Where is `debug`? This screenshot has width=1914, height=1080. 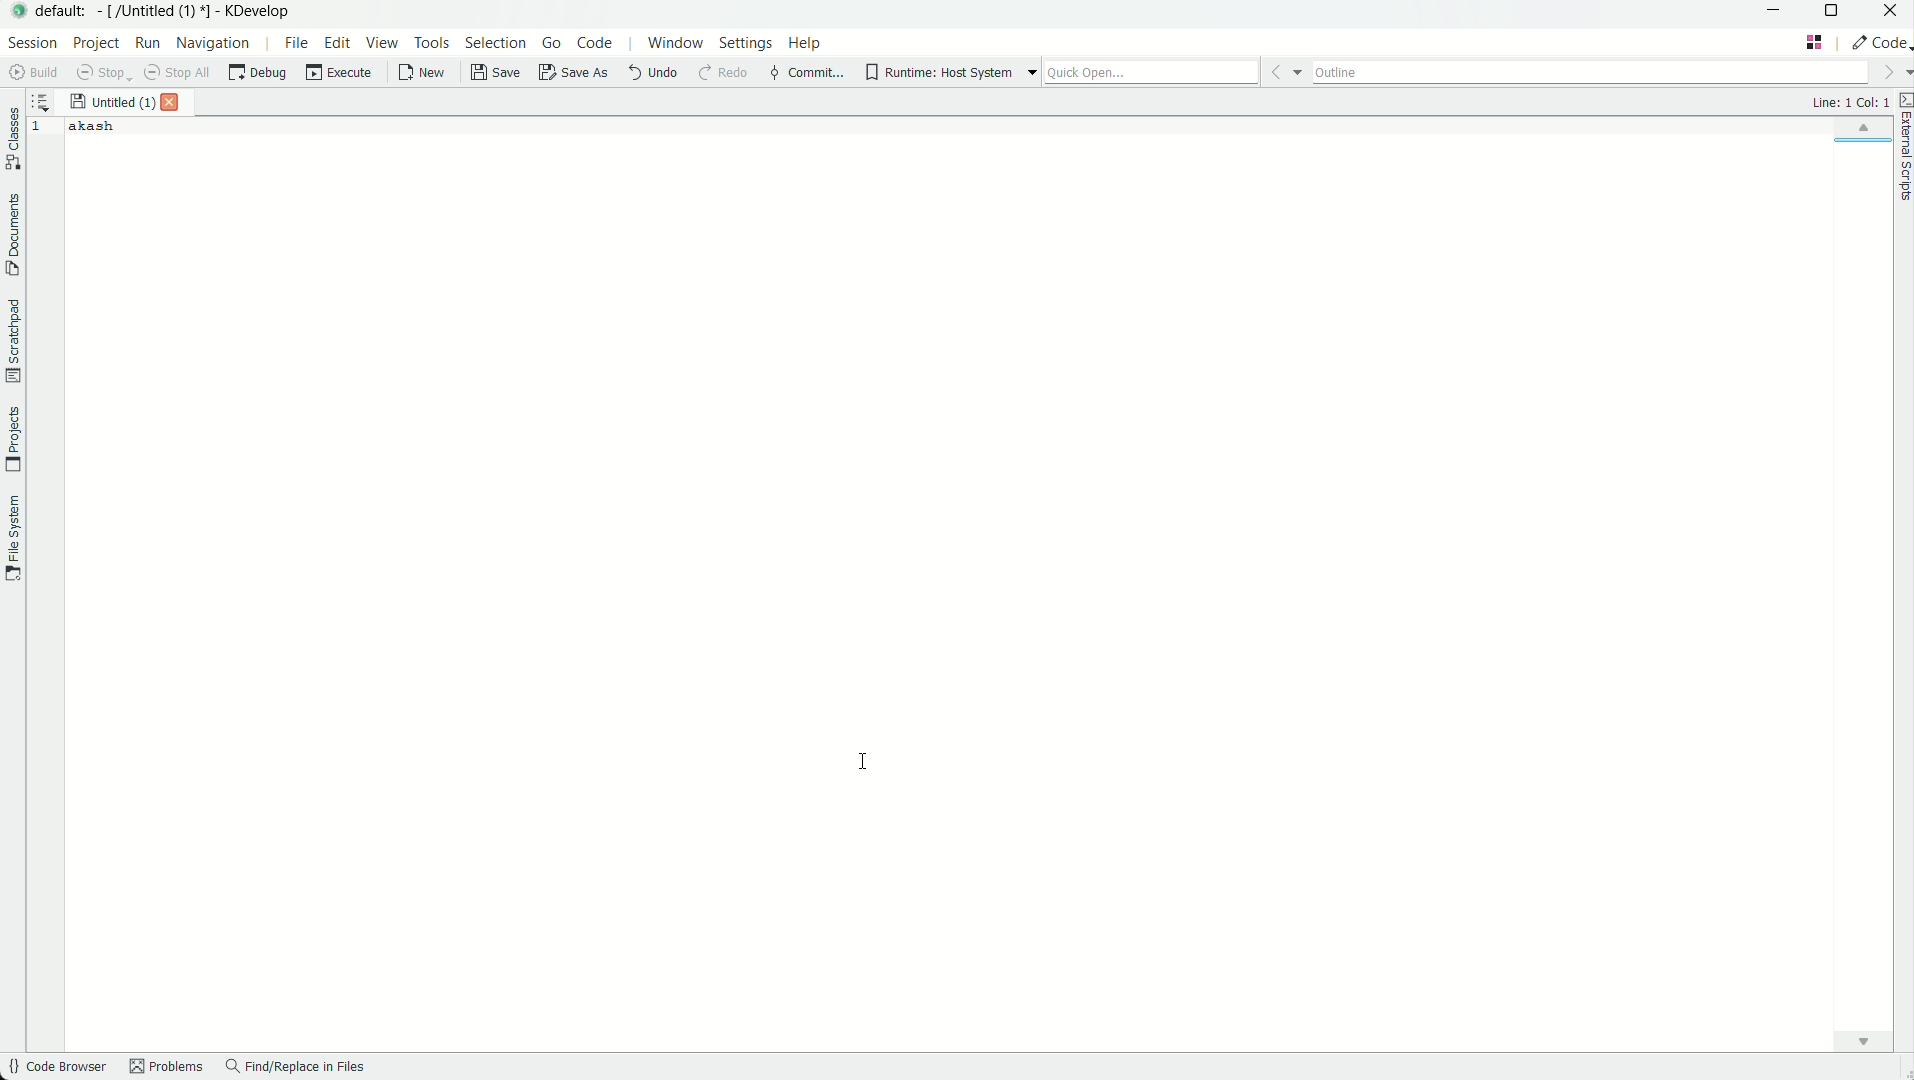
debug is located at coordinates (257, 73).